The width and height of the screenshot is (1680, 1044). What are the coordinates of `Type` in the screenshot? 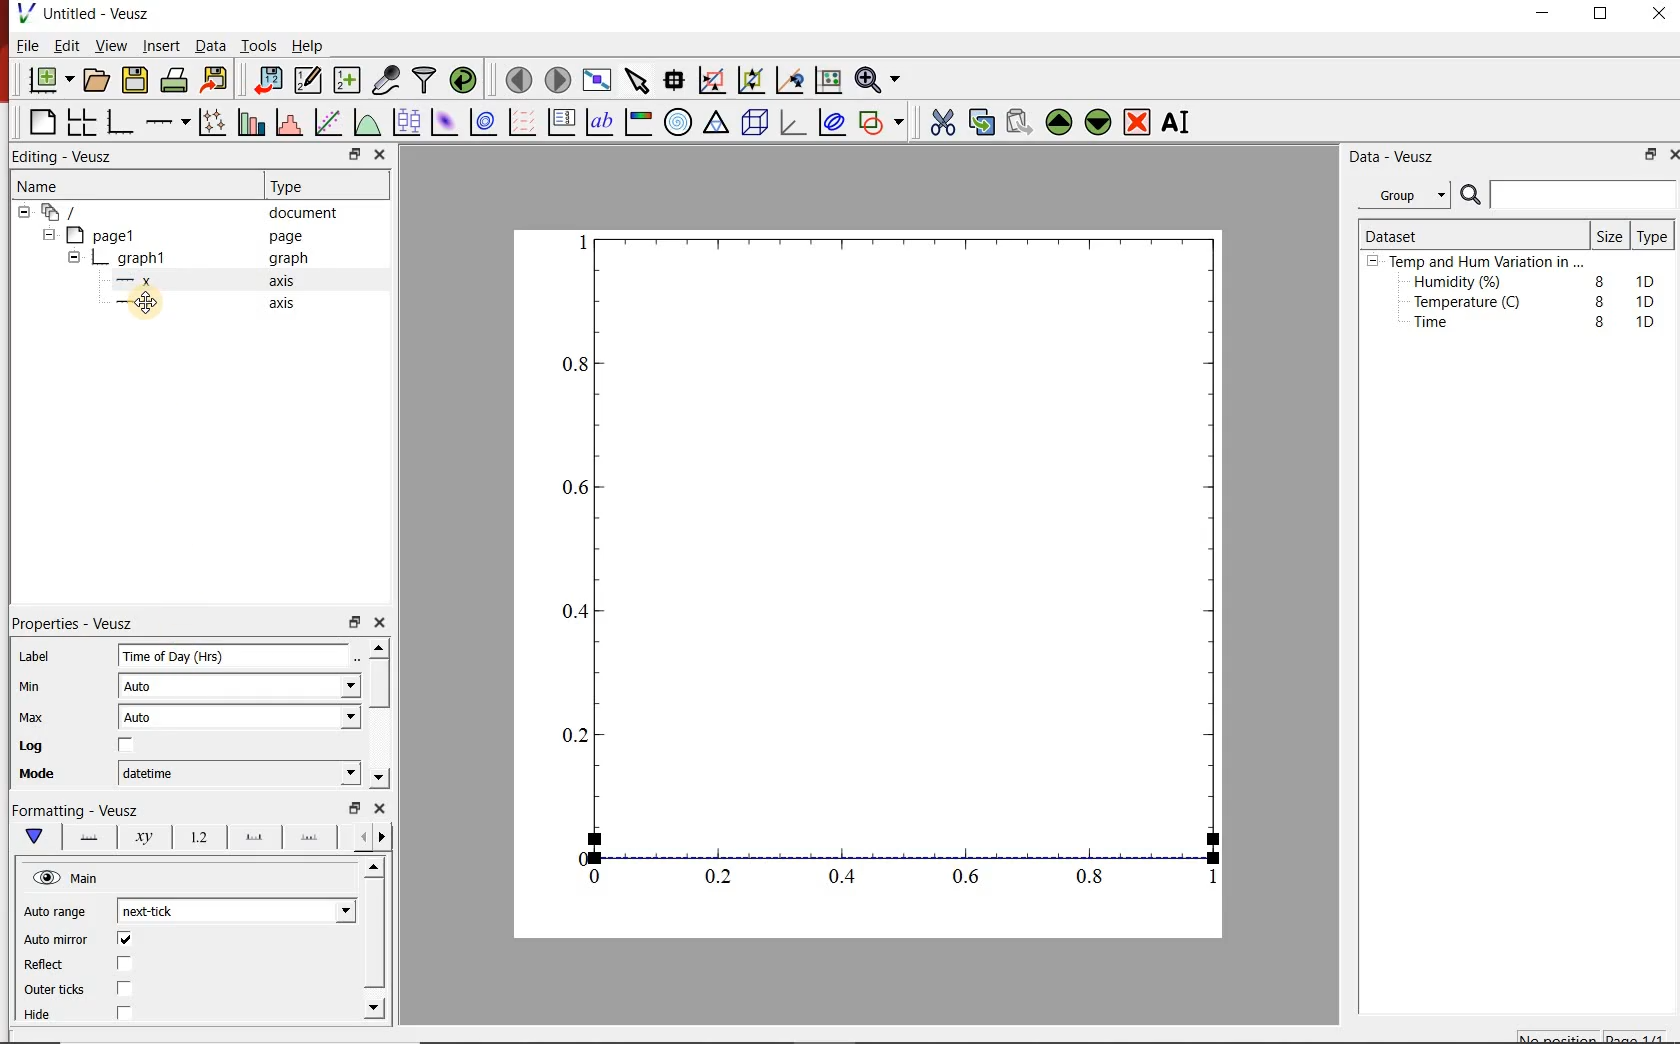 It's located at (1653, 238).